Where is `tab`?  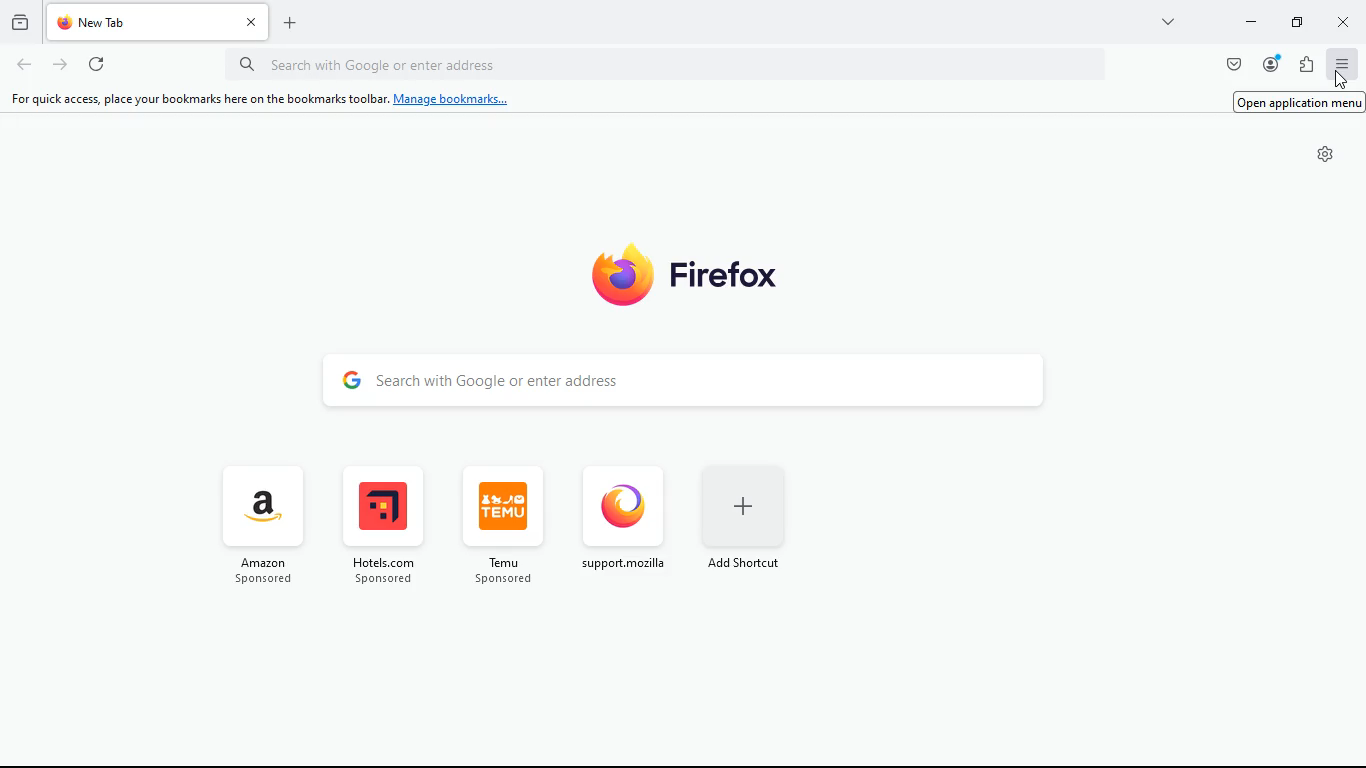 tab is located at coordinates (141, 22).